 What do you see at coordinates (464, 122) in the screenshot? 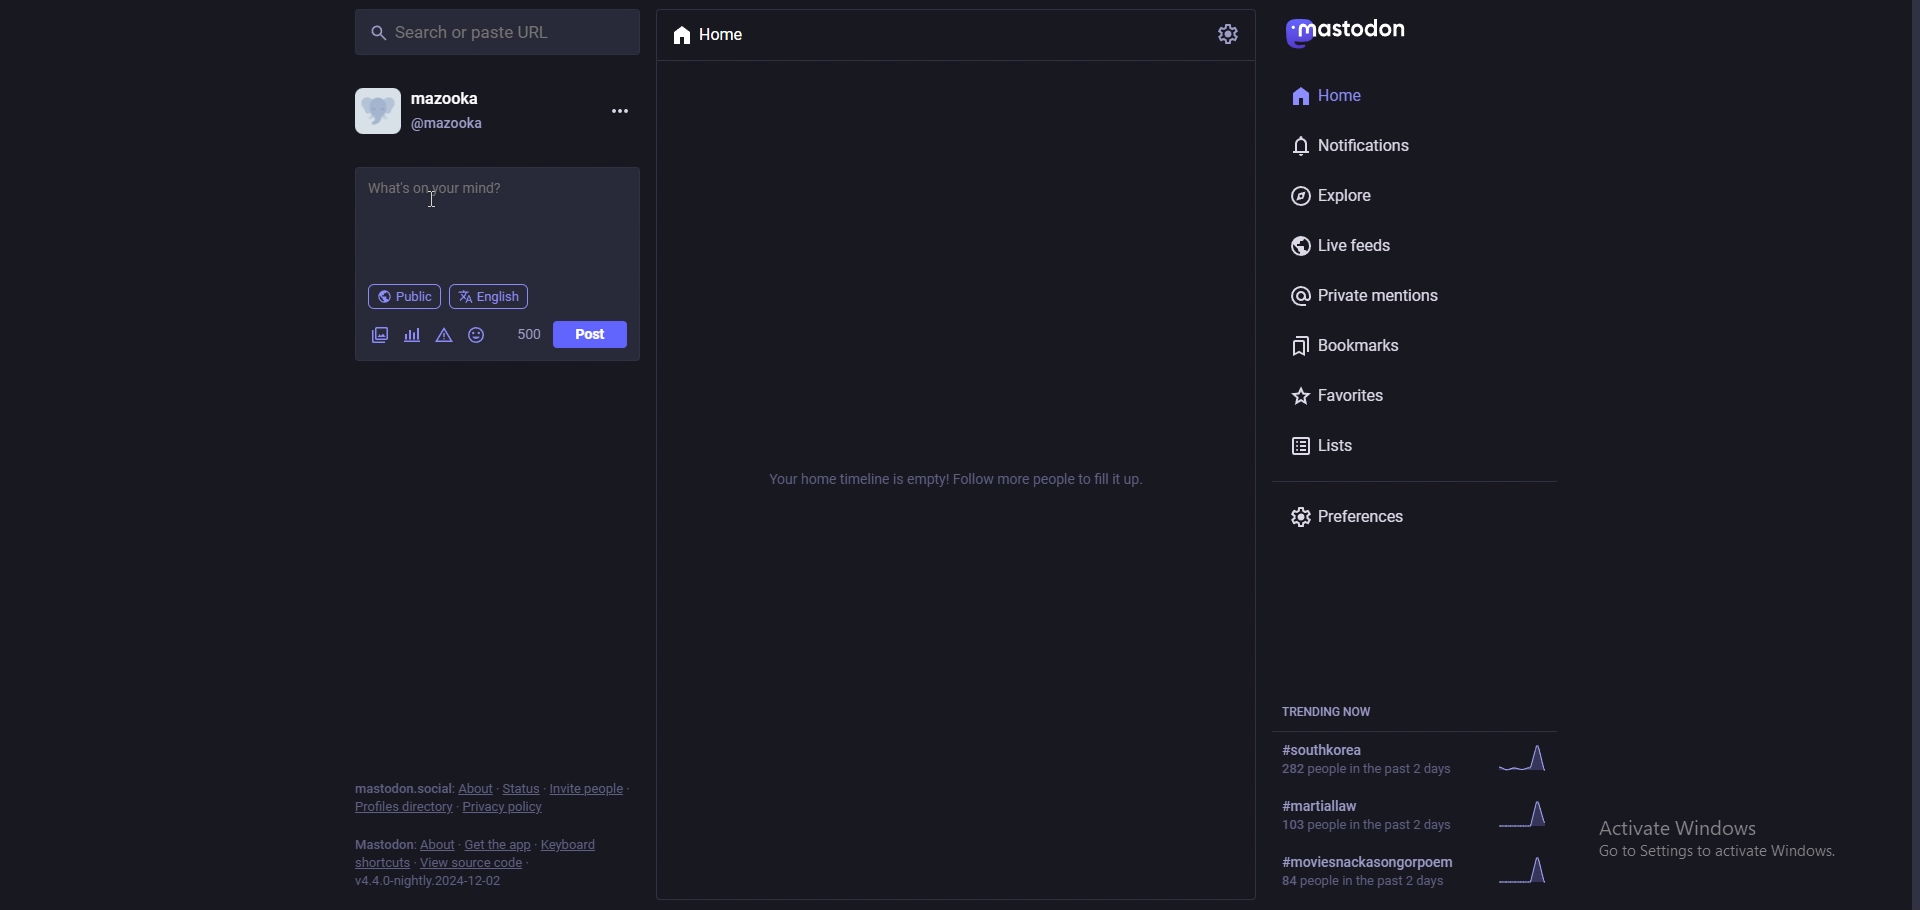
I see `@mazooka` at bounding box center [464, 122].